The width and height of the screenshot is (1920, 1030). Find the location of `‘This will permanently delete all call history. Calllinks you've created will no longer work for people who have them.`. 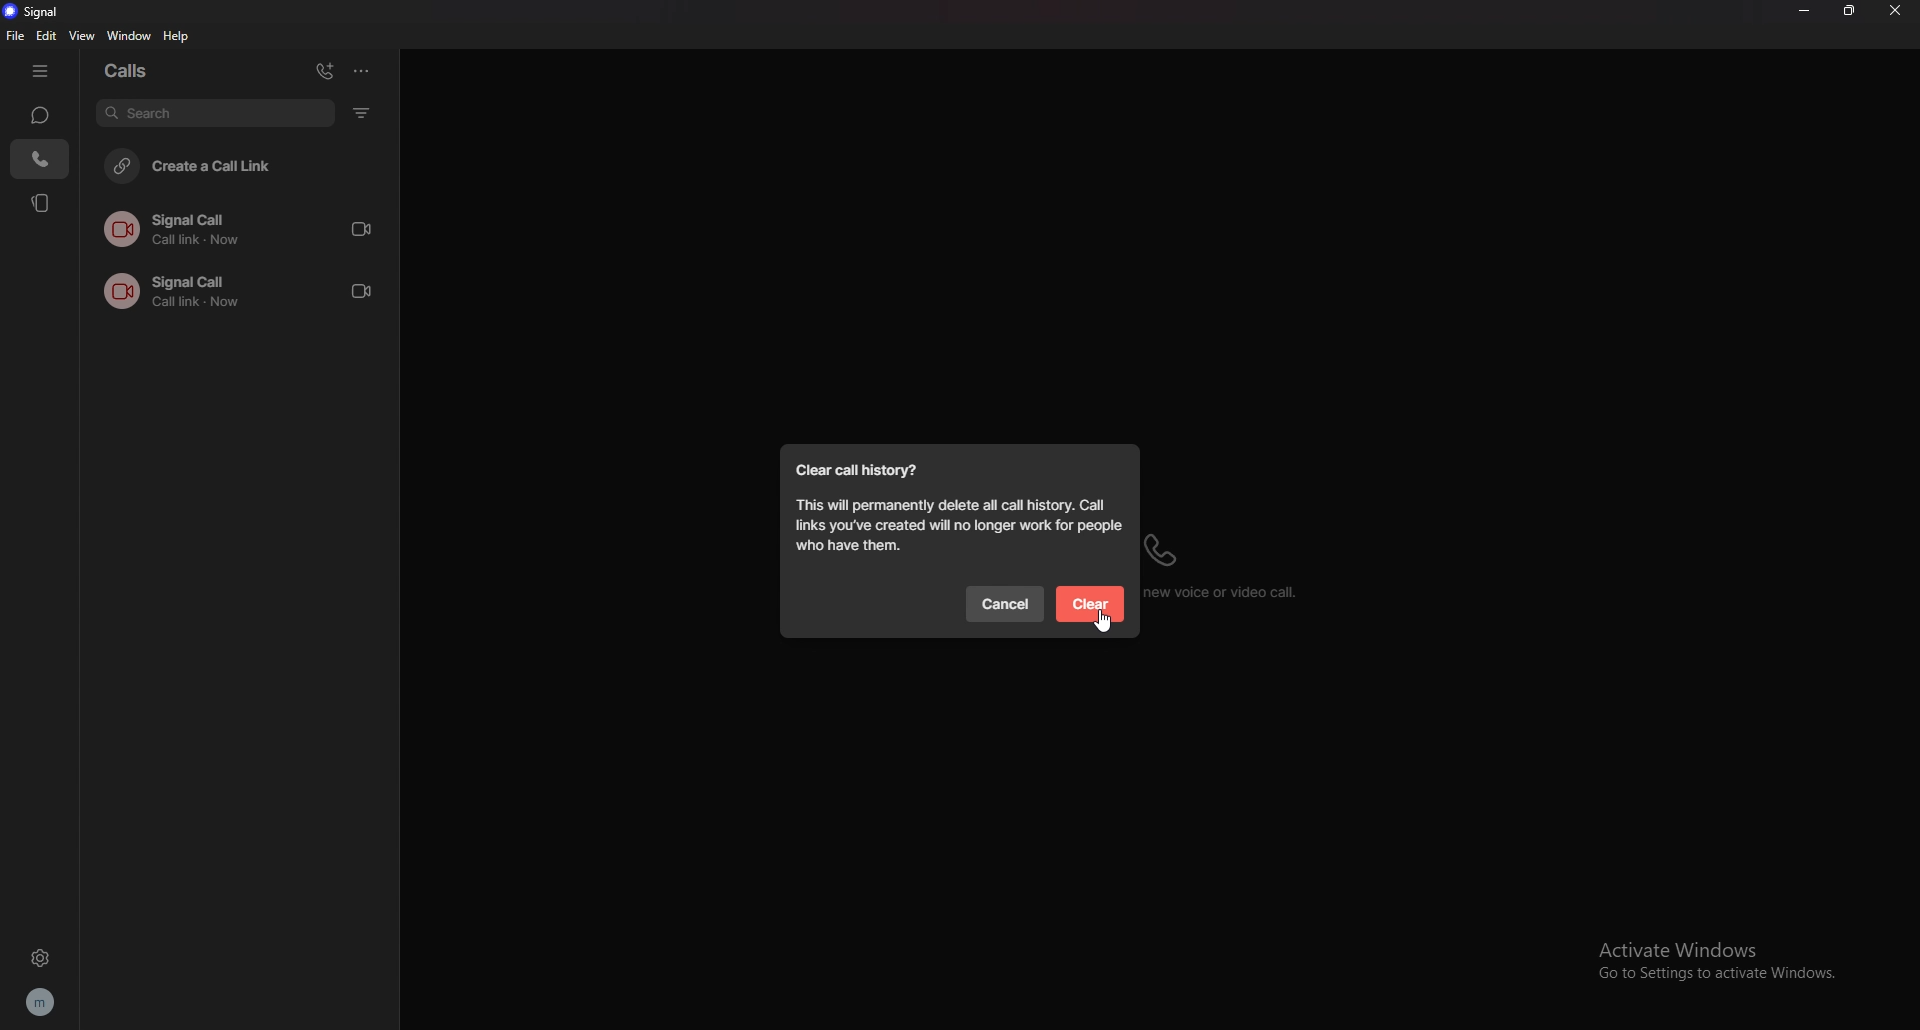

‘This will permanently delete all call history. Calllinks you've created will no longer work for people who have them. is located at coordinates (955, 528).